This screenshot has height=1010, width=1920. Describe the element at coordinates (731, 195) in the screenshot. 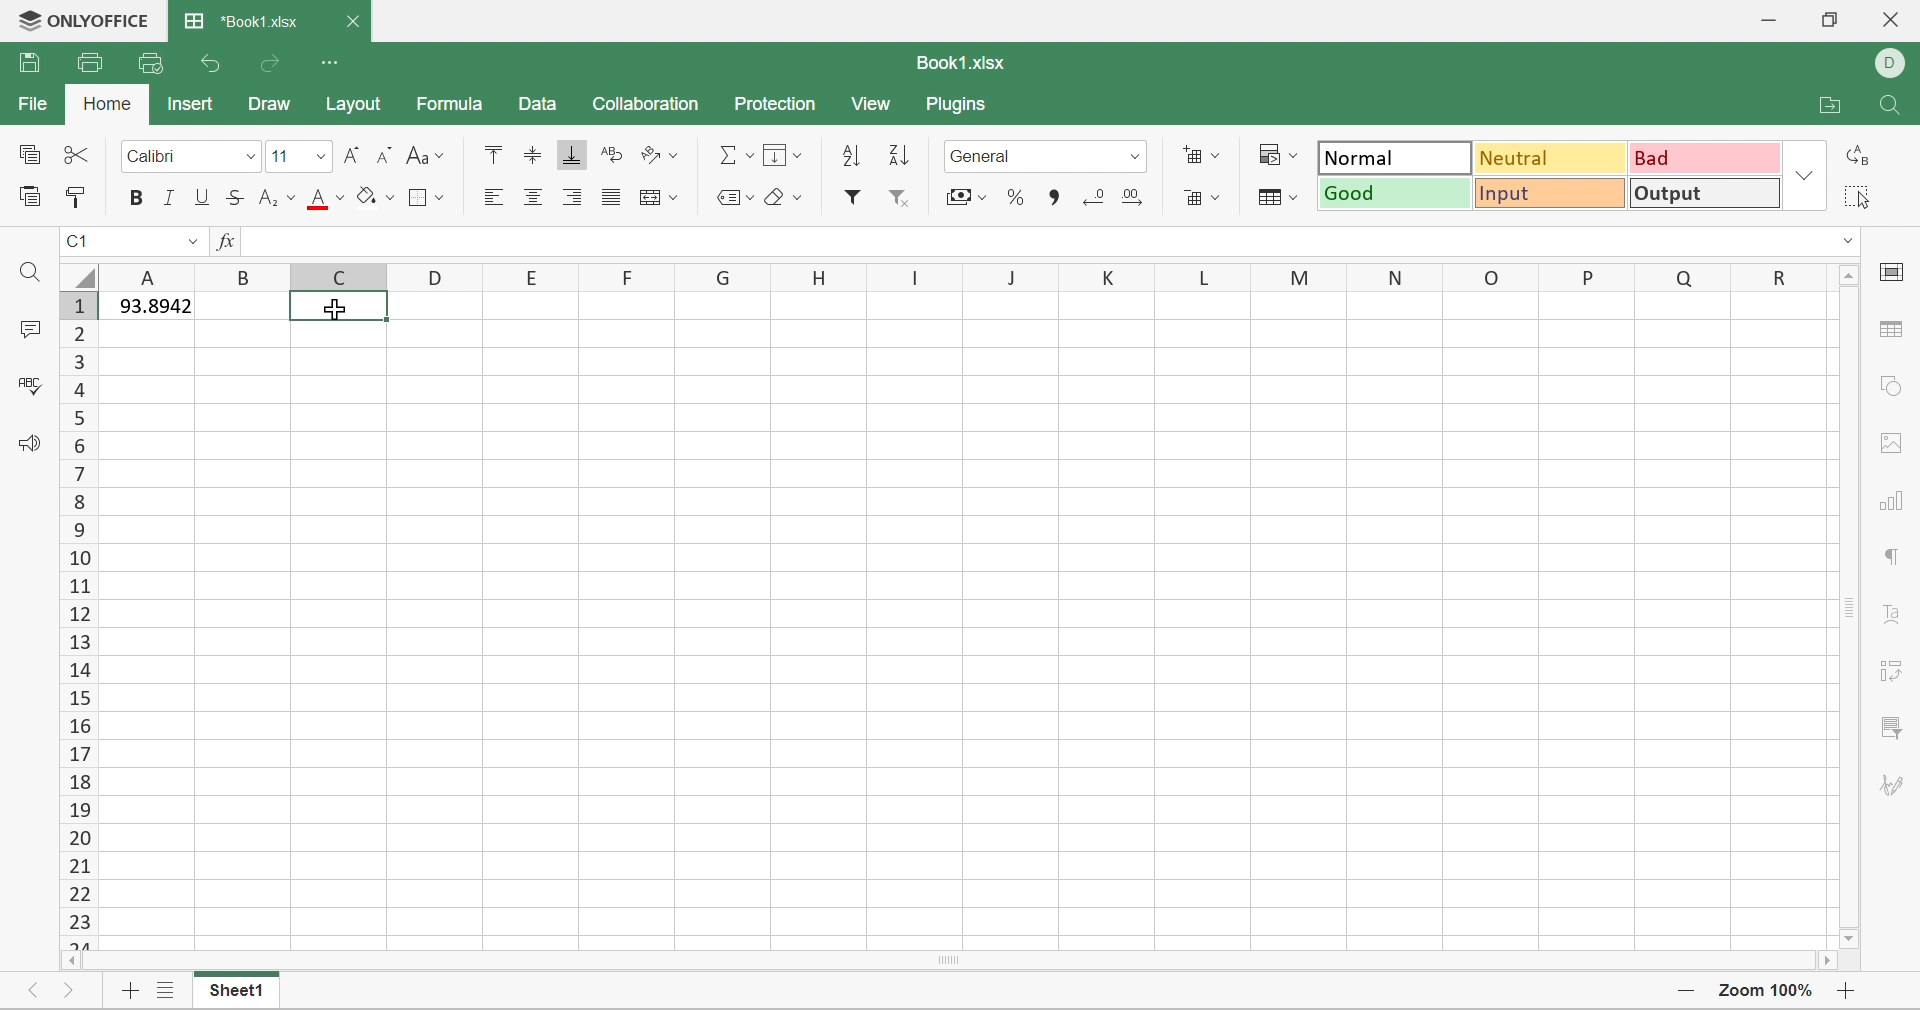

I see `Named ranges` at that location.